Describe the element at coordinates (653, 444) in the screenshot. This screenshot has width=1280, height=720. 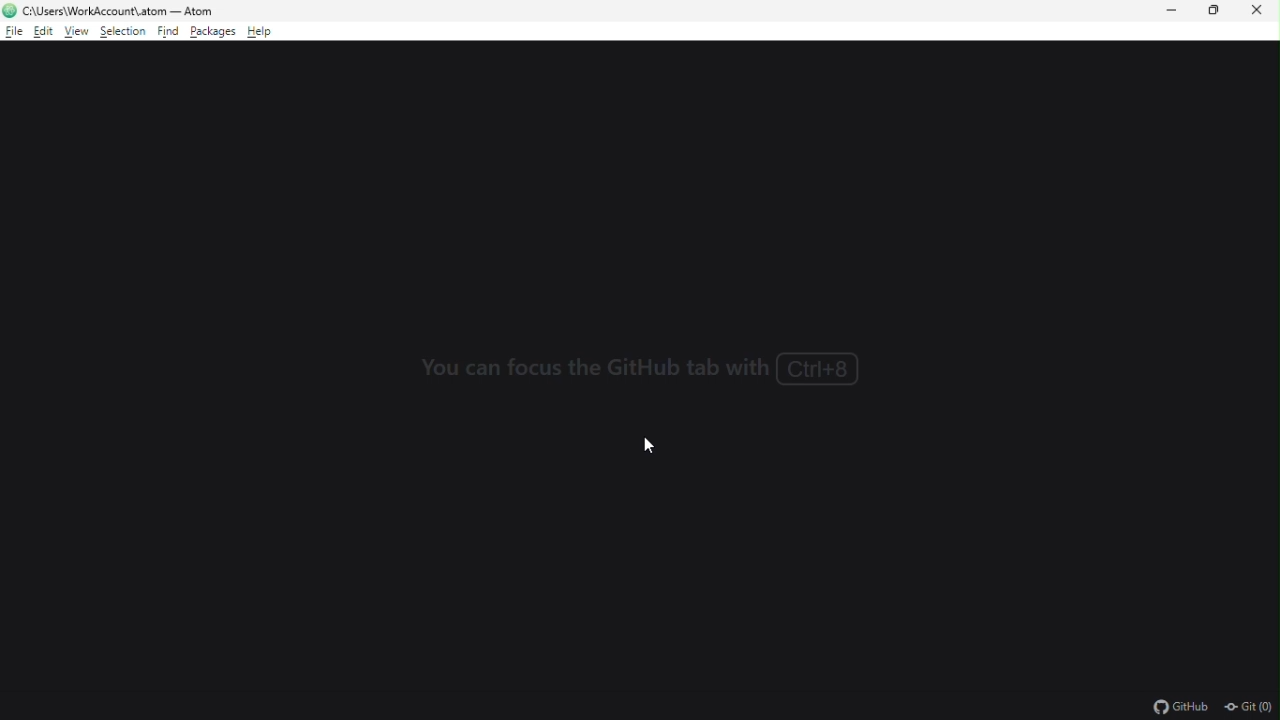
I see `cursor` at that location.